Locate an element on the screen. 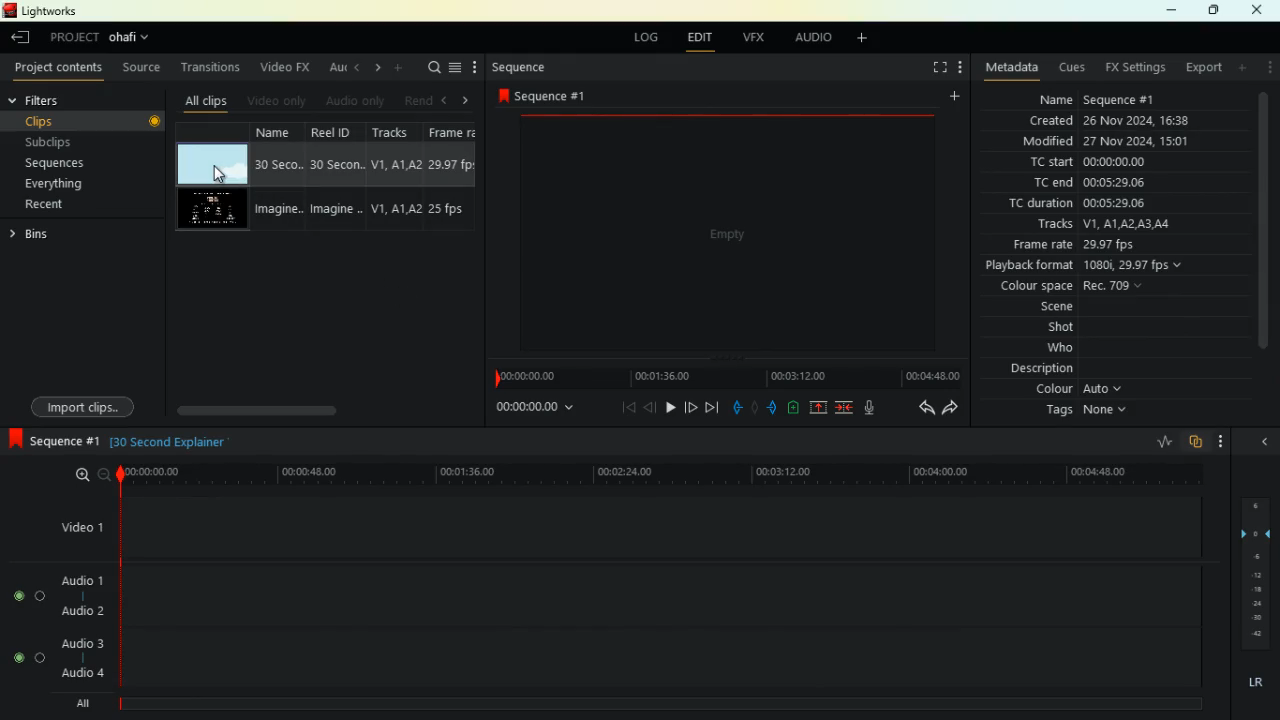 The width and height of the screenshot is (1280, 720). project is located at coordinates (106, 37).